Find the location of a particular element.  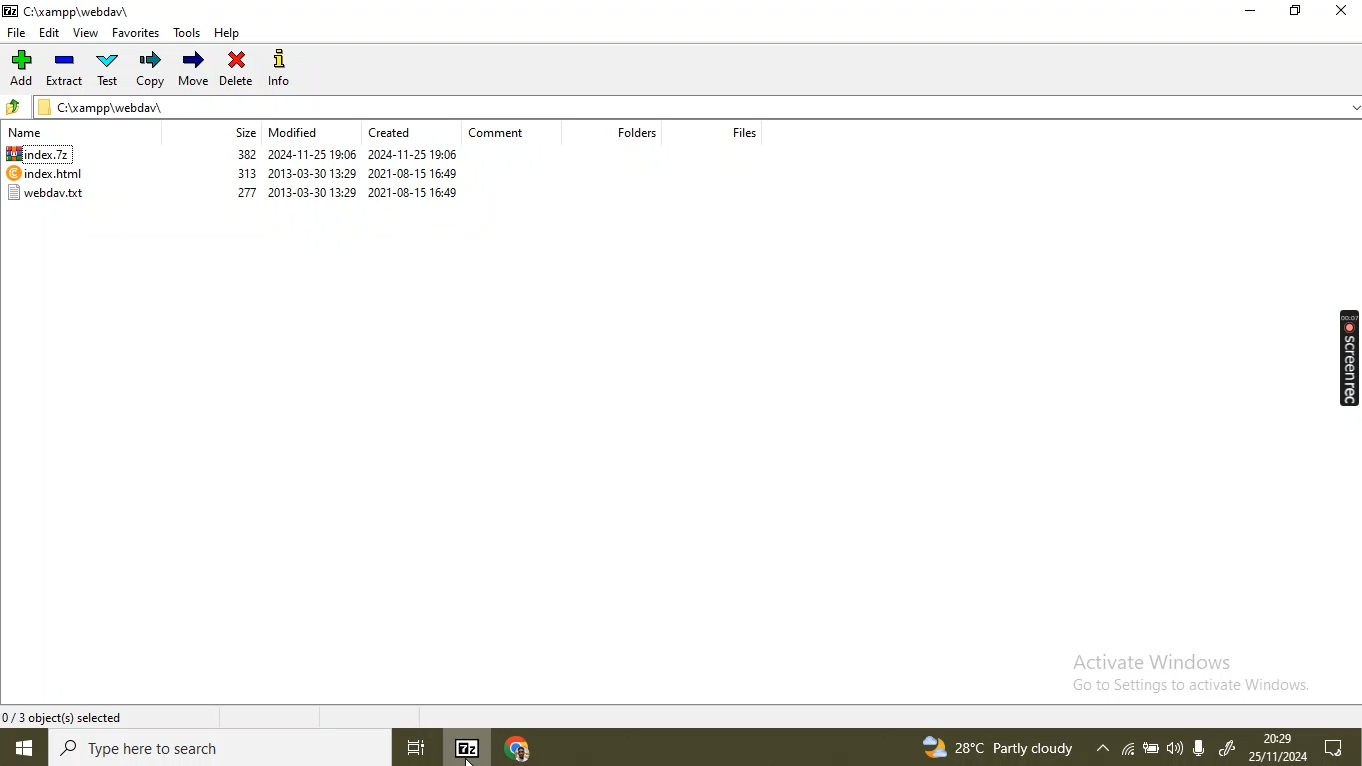

folders is located at coordinates (618, 136).